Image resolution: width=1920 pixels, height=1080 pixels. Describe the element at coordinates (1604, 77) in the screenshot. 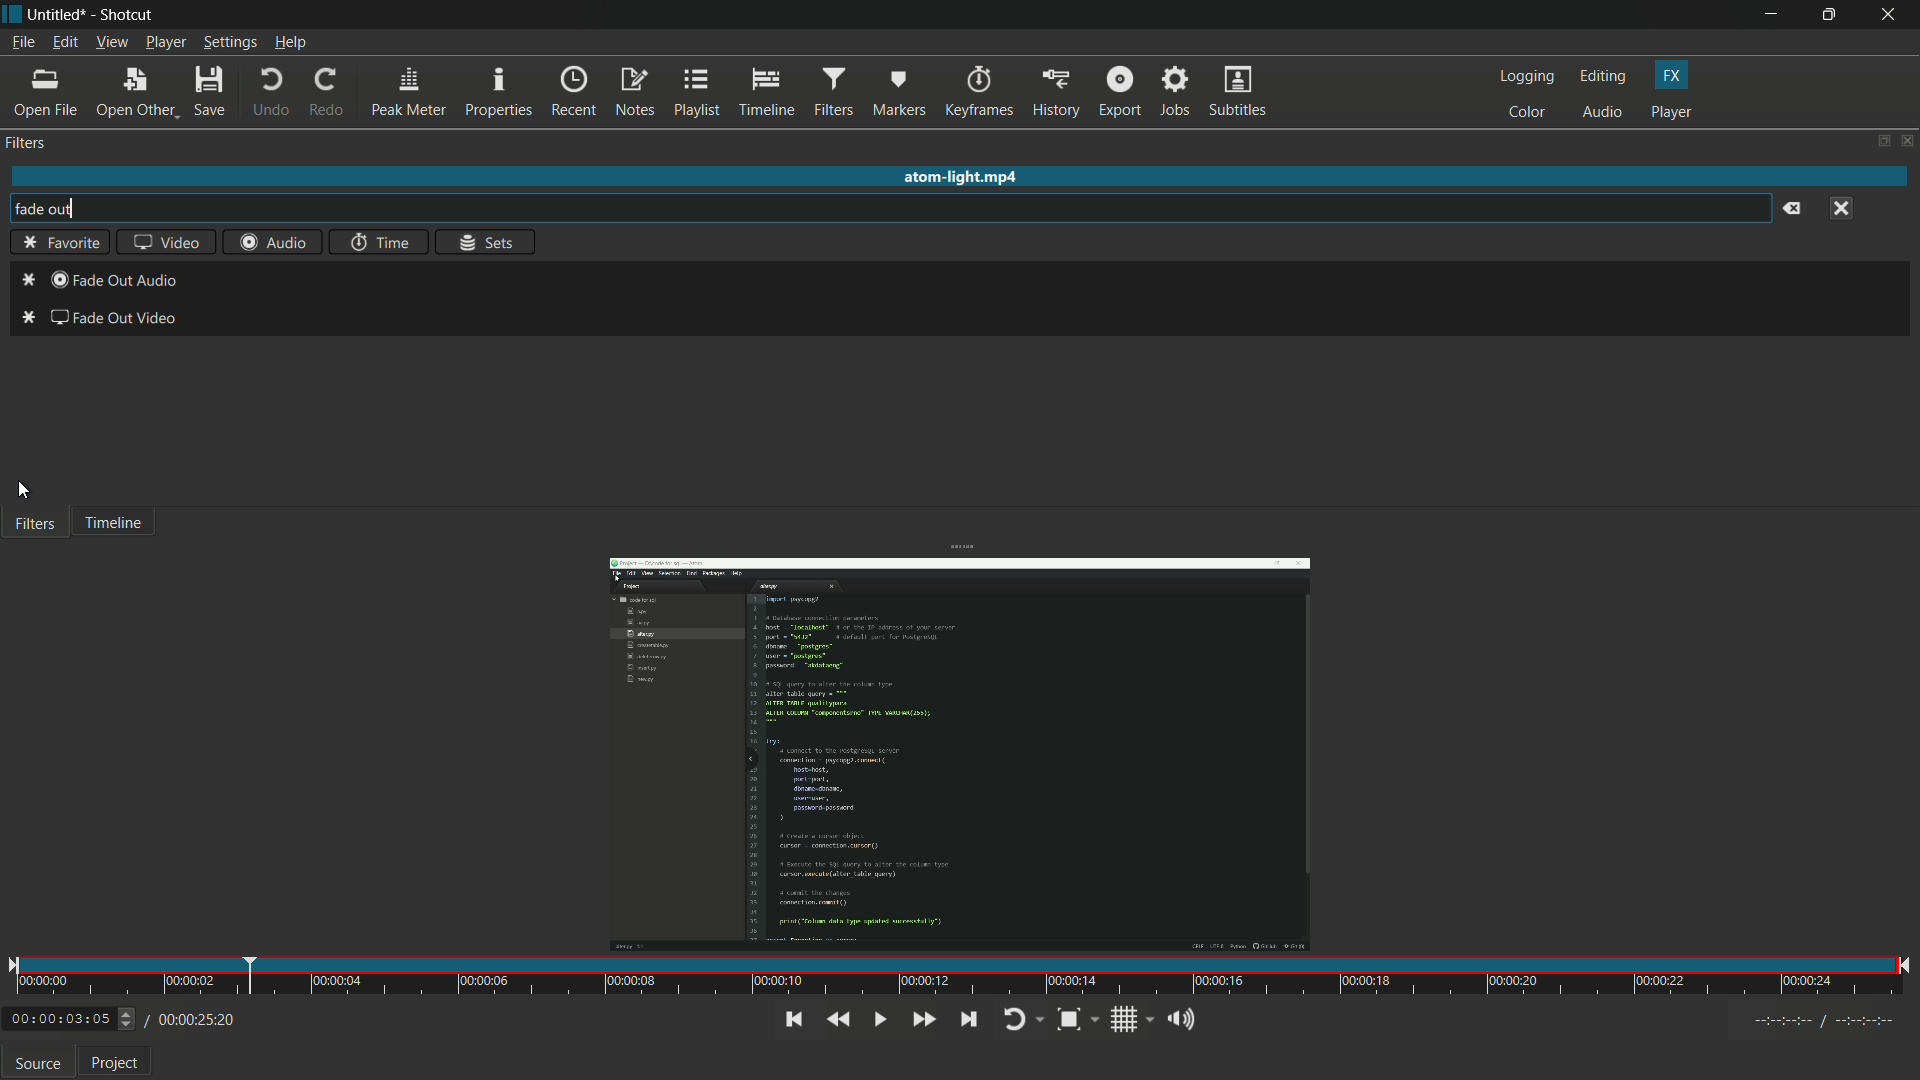

I see `editing` at that location.